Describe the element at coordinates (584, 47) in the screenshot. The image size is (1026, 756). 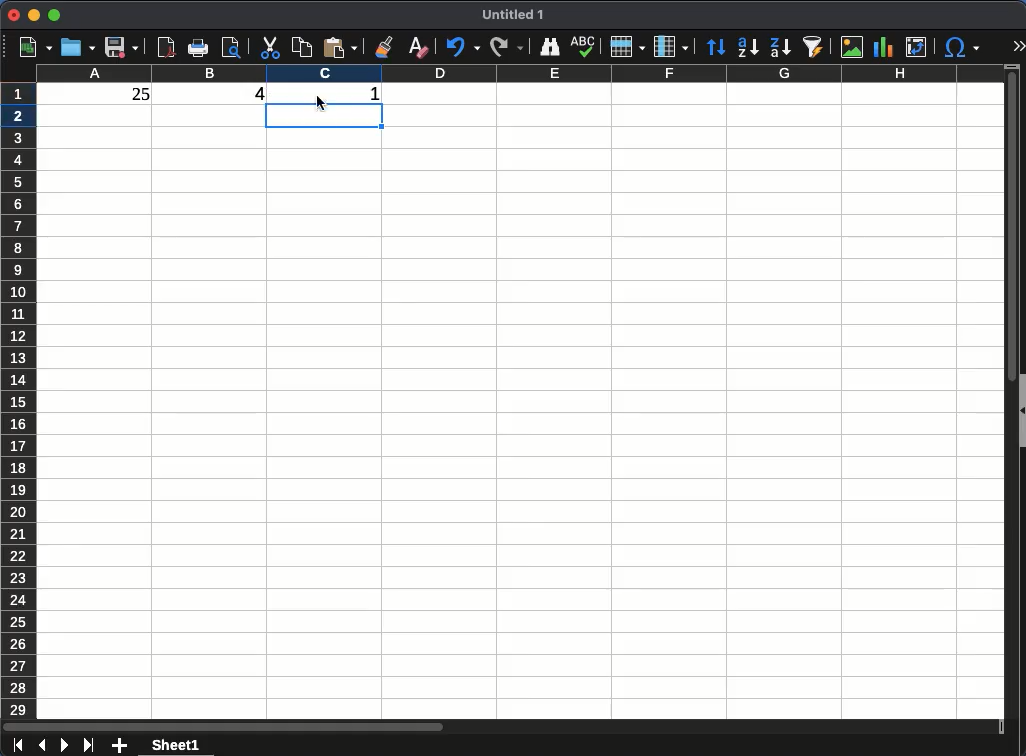
I see `spell check` at that location.